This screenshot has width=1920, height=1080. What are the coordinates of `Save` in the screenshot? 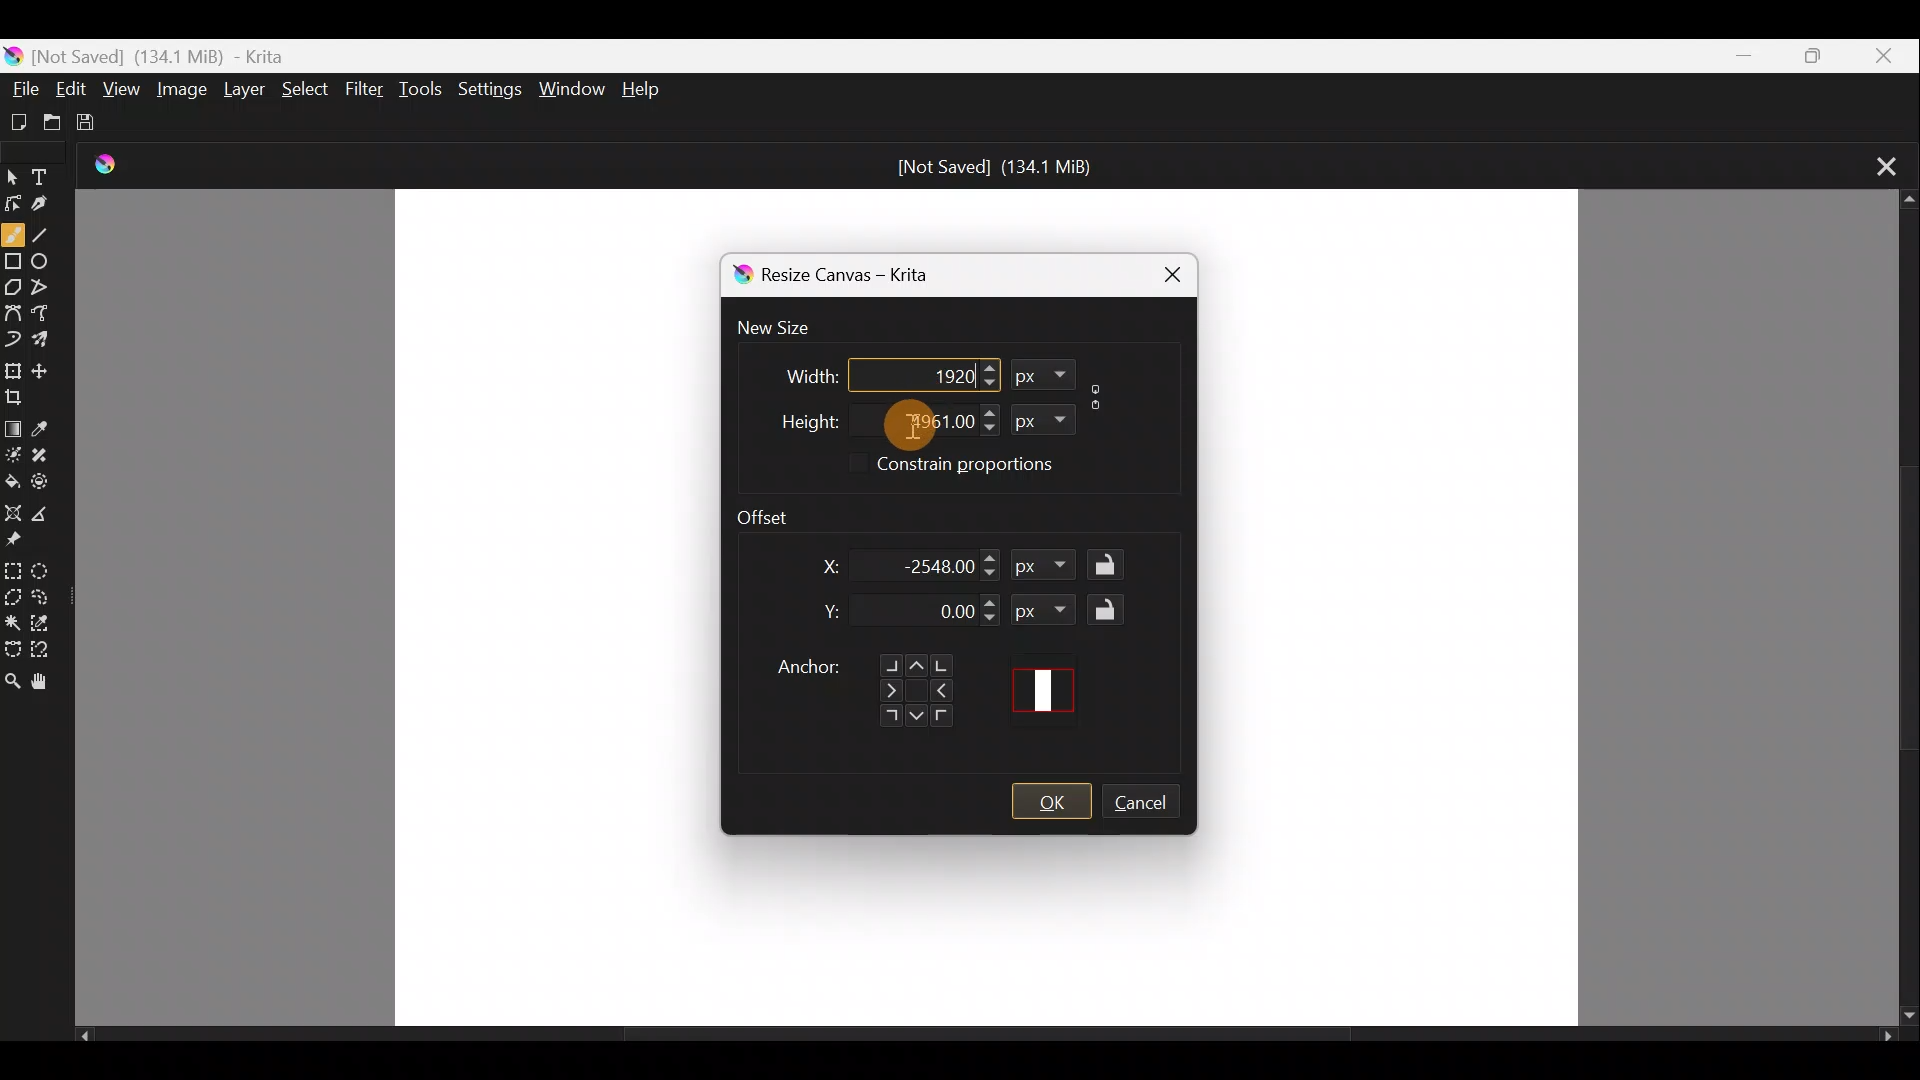 It's located at (104, 127).